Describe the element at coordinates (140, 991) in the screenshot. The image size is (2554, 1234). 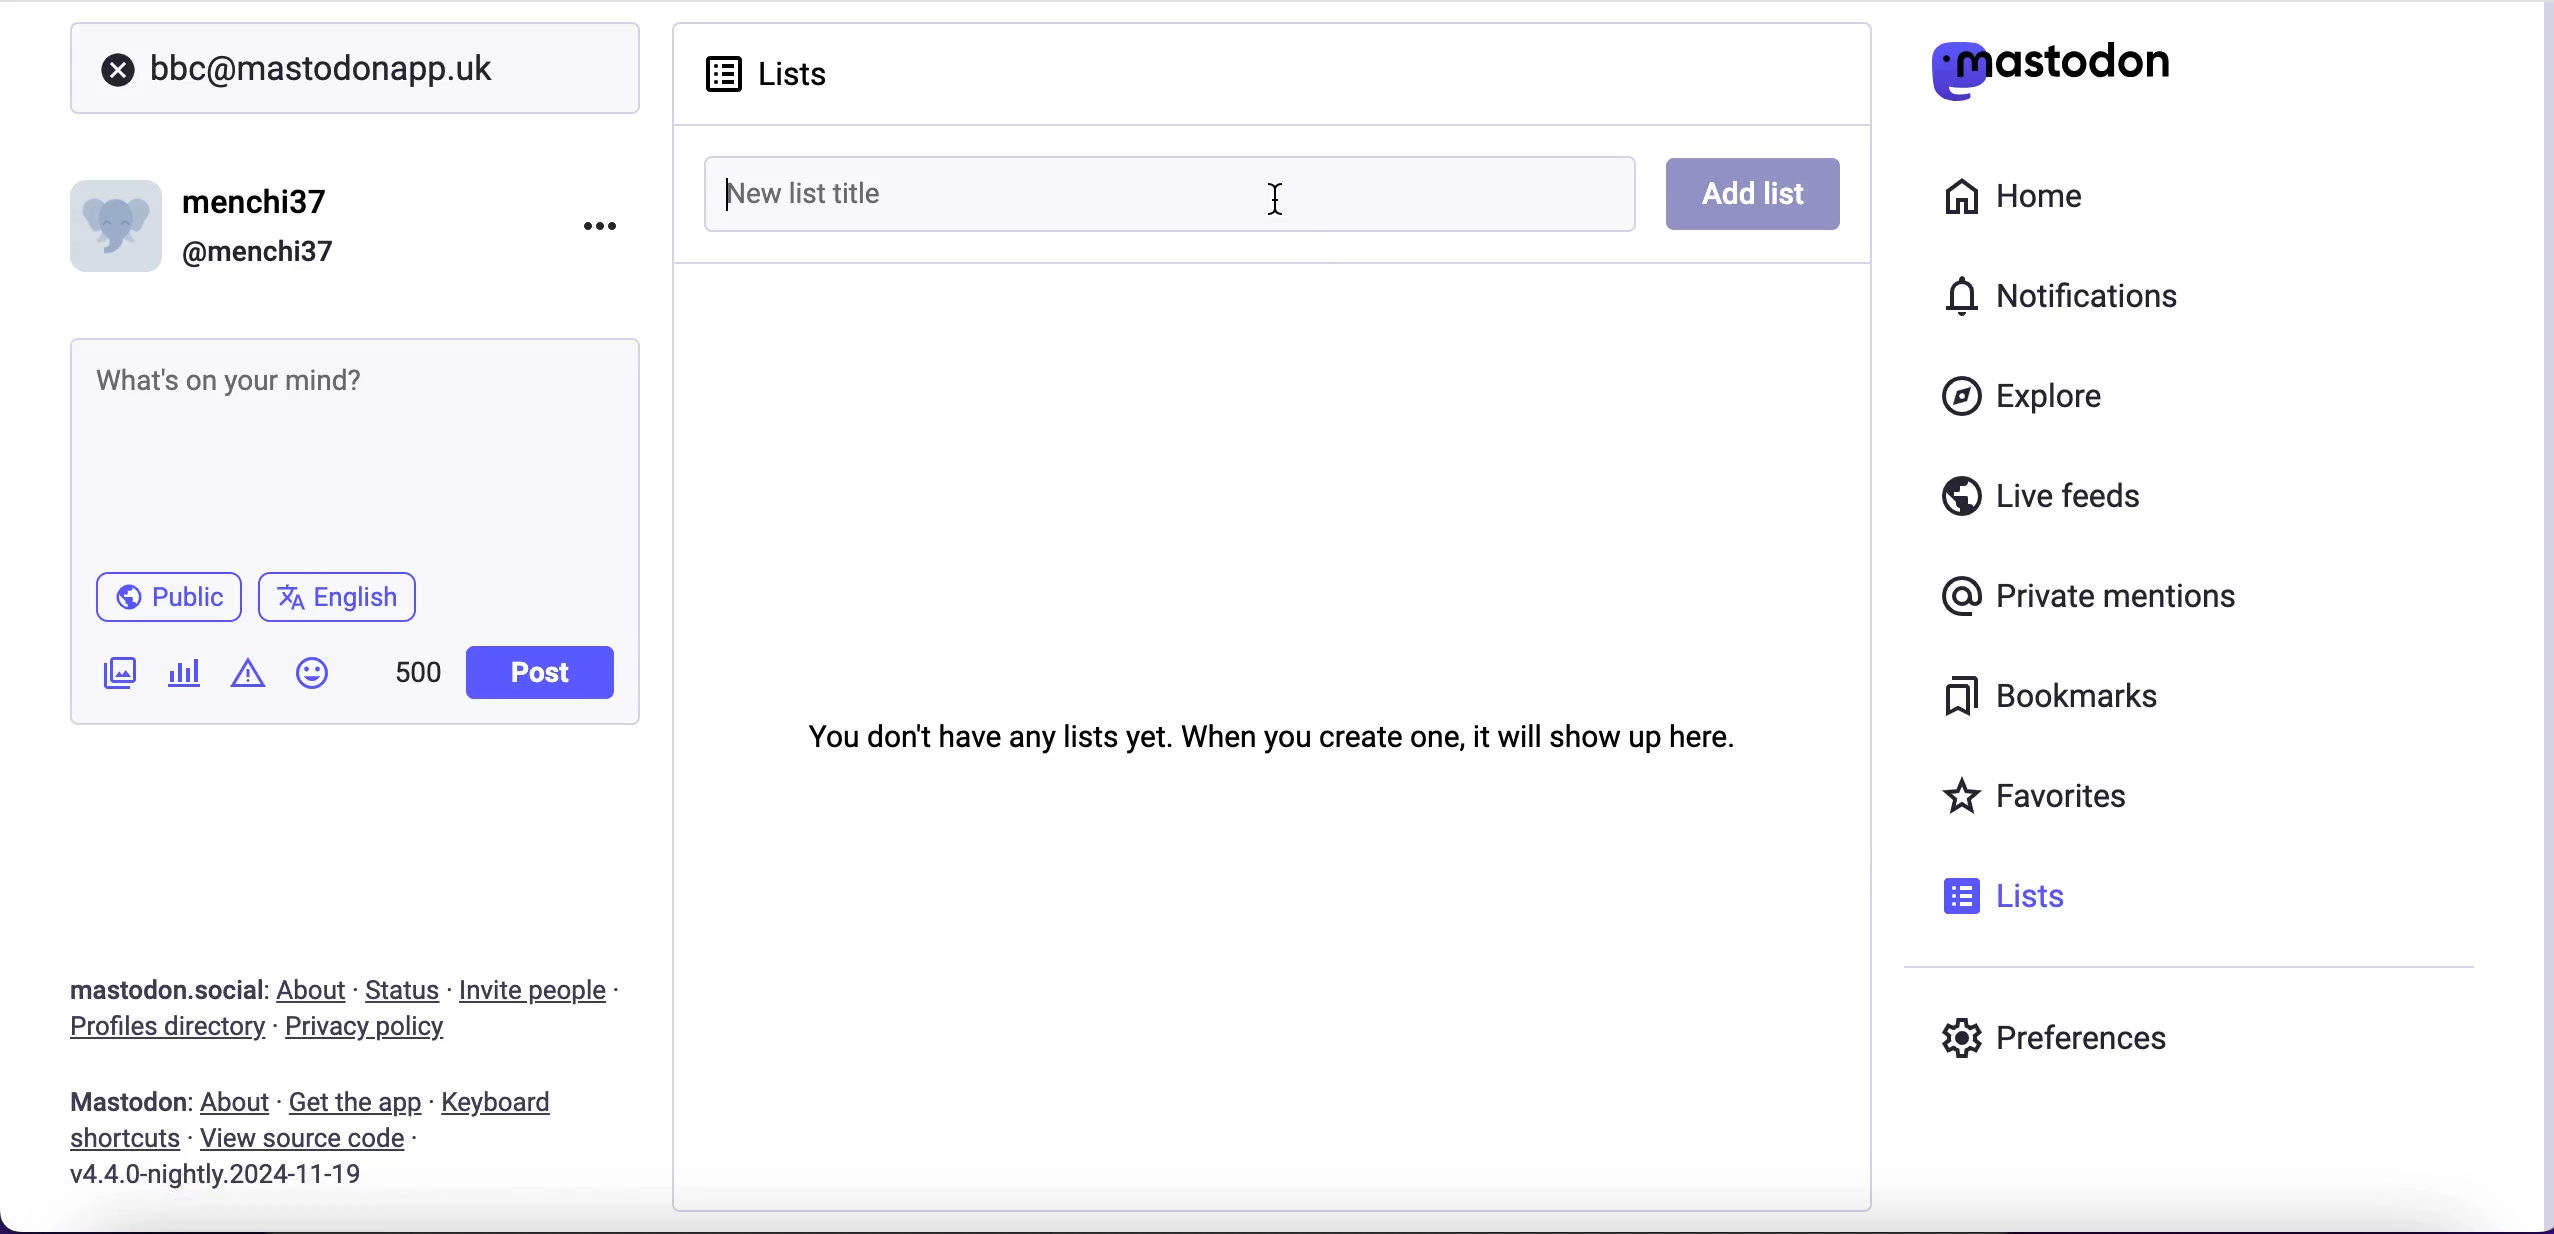
I see `mastodon social` at that location.